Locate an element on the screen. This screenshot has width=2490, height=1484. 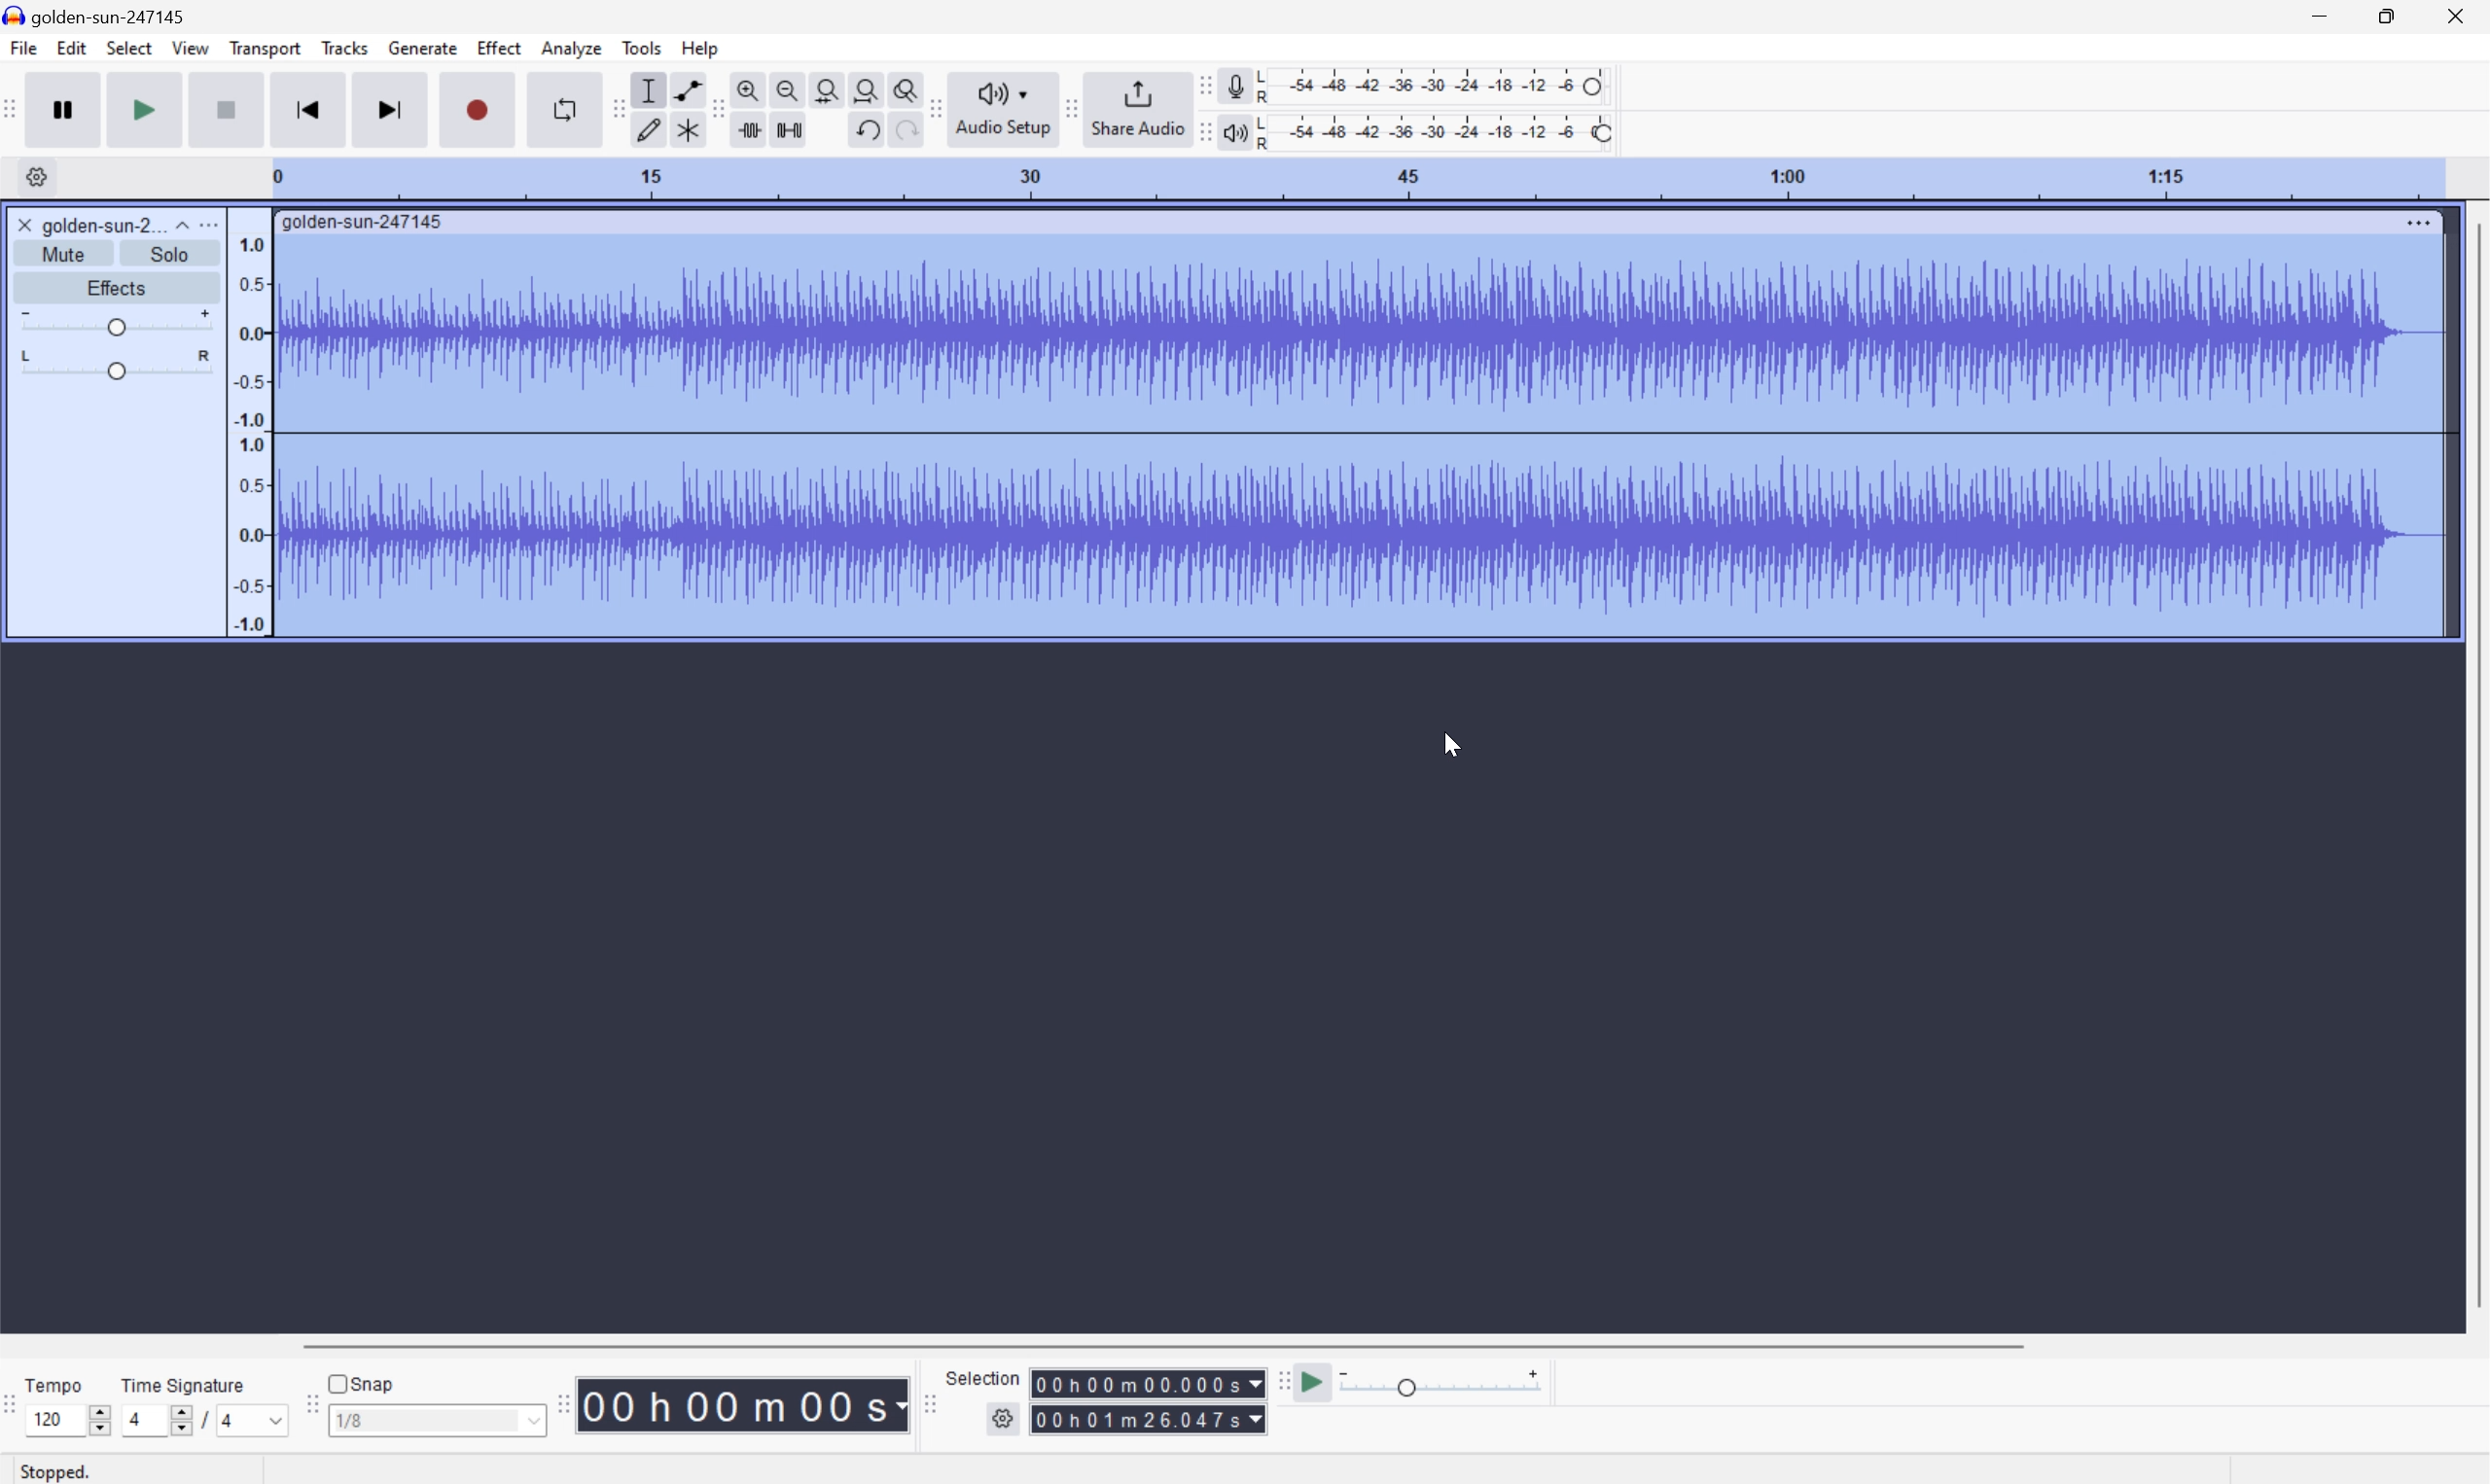
Audacity Snapping toolbar is located at coordinates (310, 1407).